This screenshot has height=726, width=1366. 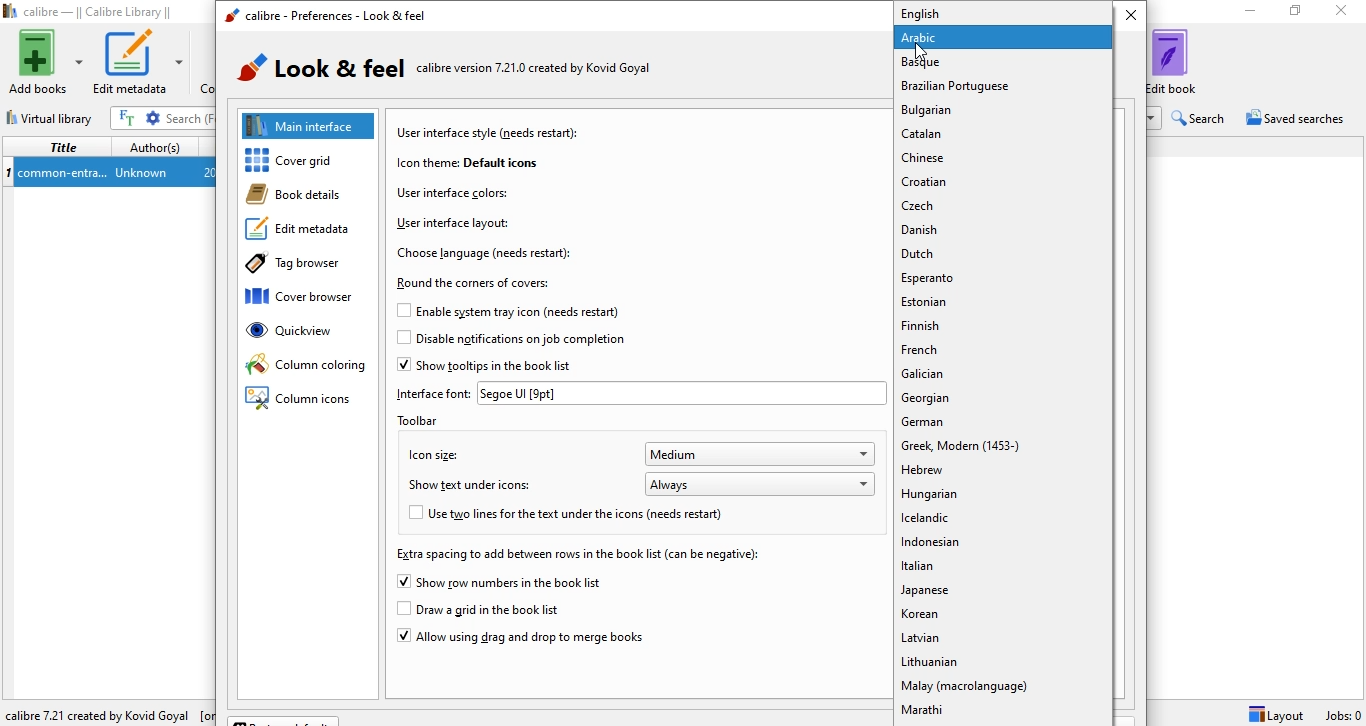 What do you see at coordinates (1298, 120) in the screenshot?
I see `Saves searches` at bounding box center [1298, 120].